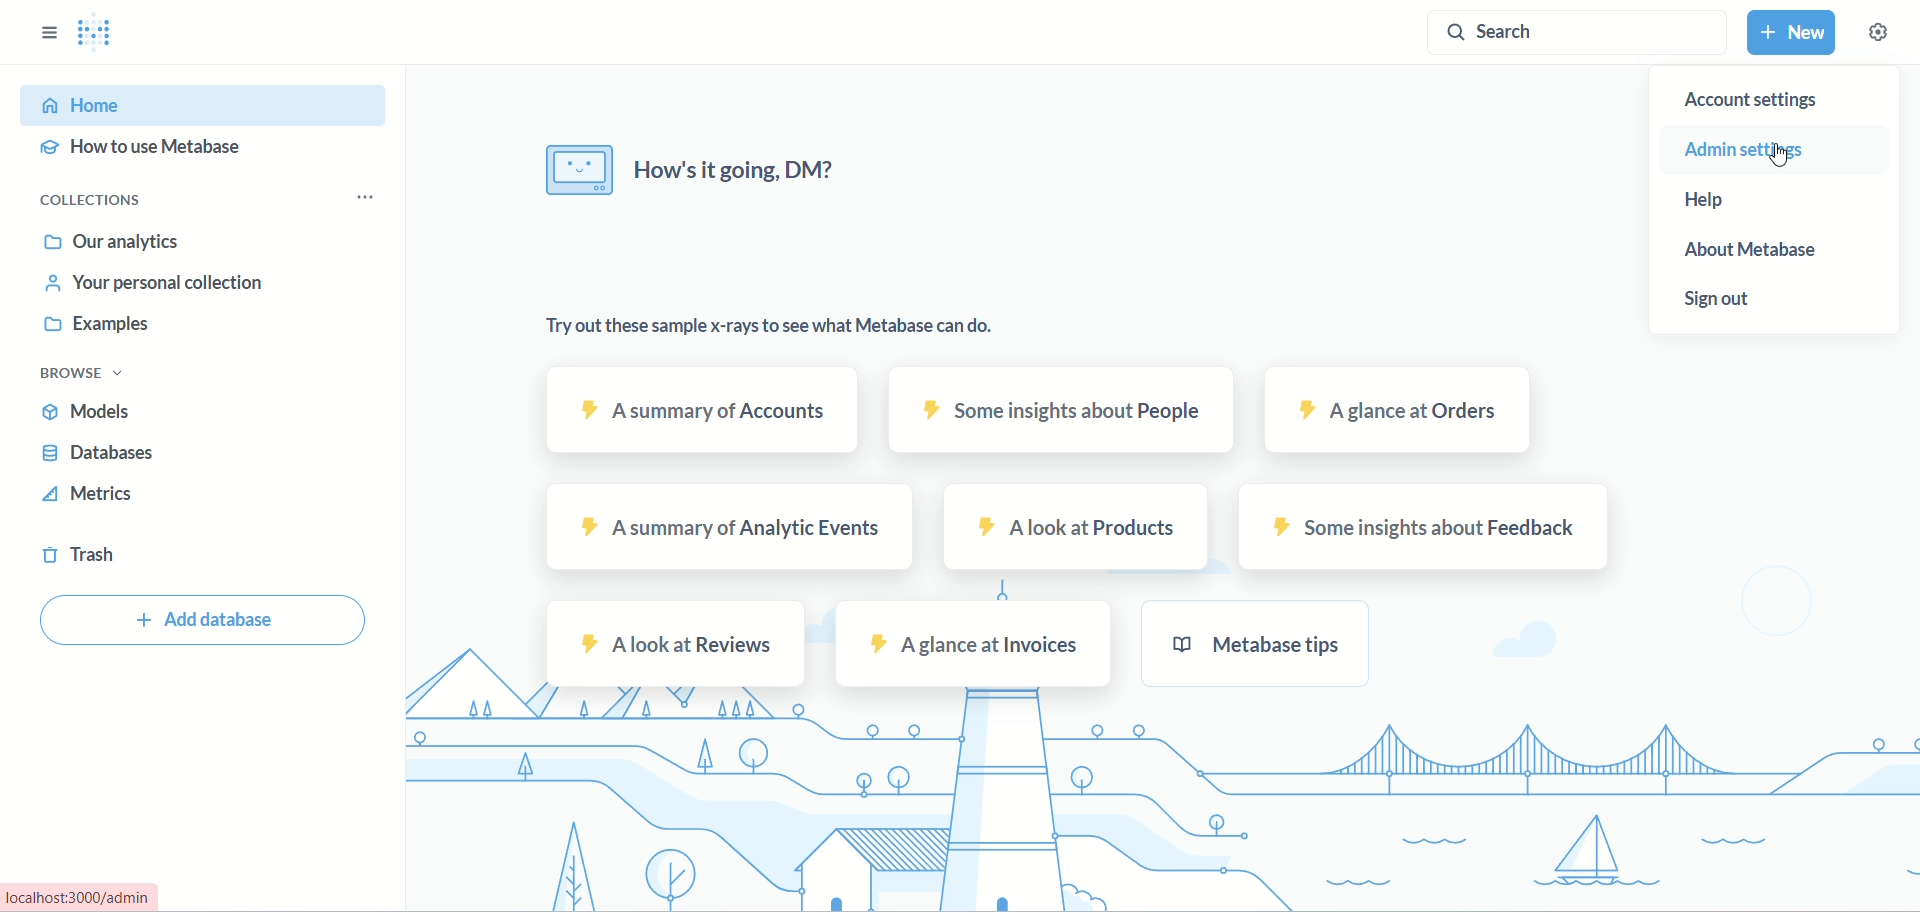 This screenshot has height=912, width=1920. Describe the element at coordinates (135, 154) in the screenshot. I see `how to use metabase` at that location.